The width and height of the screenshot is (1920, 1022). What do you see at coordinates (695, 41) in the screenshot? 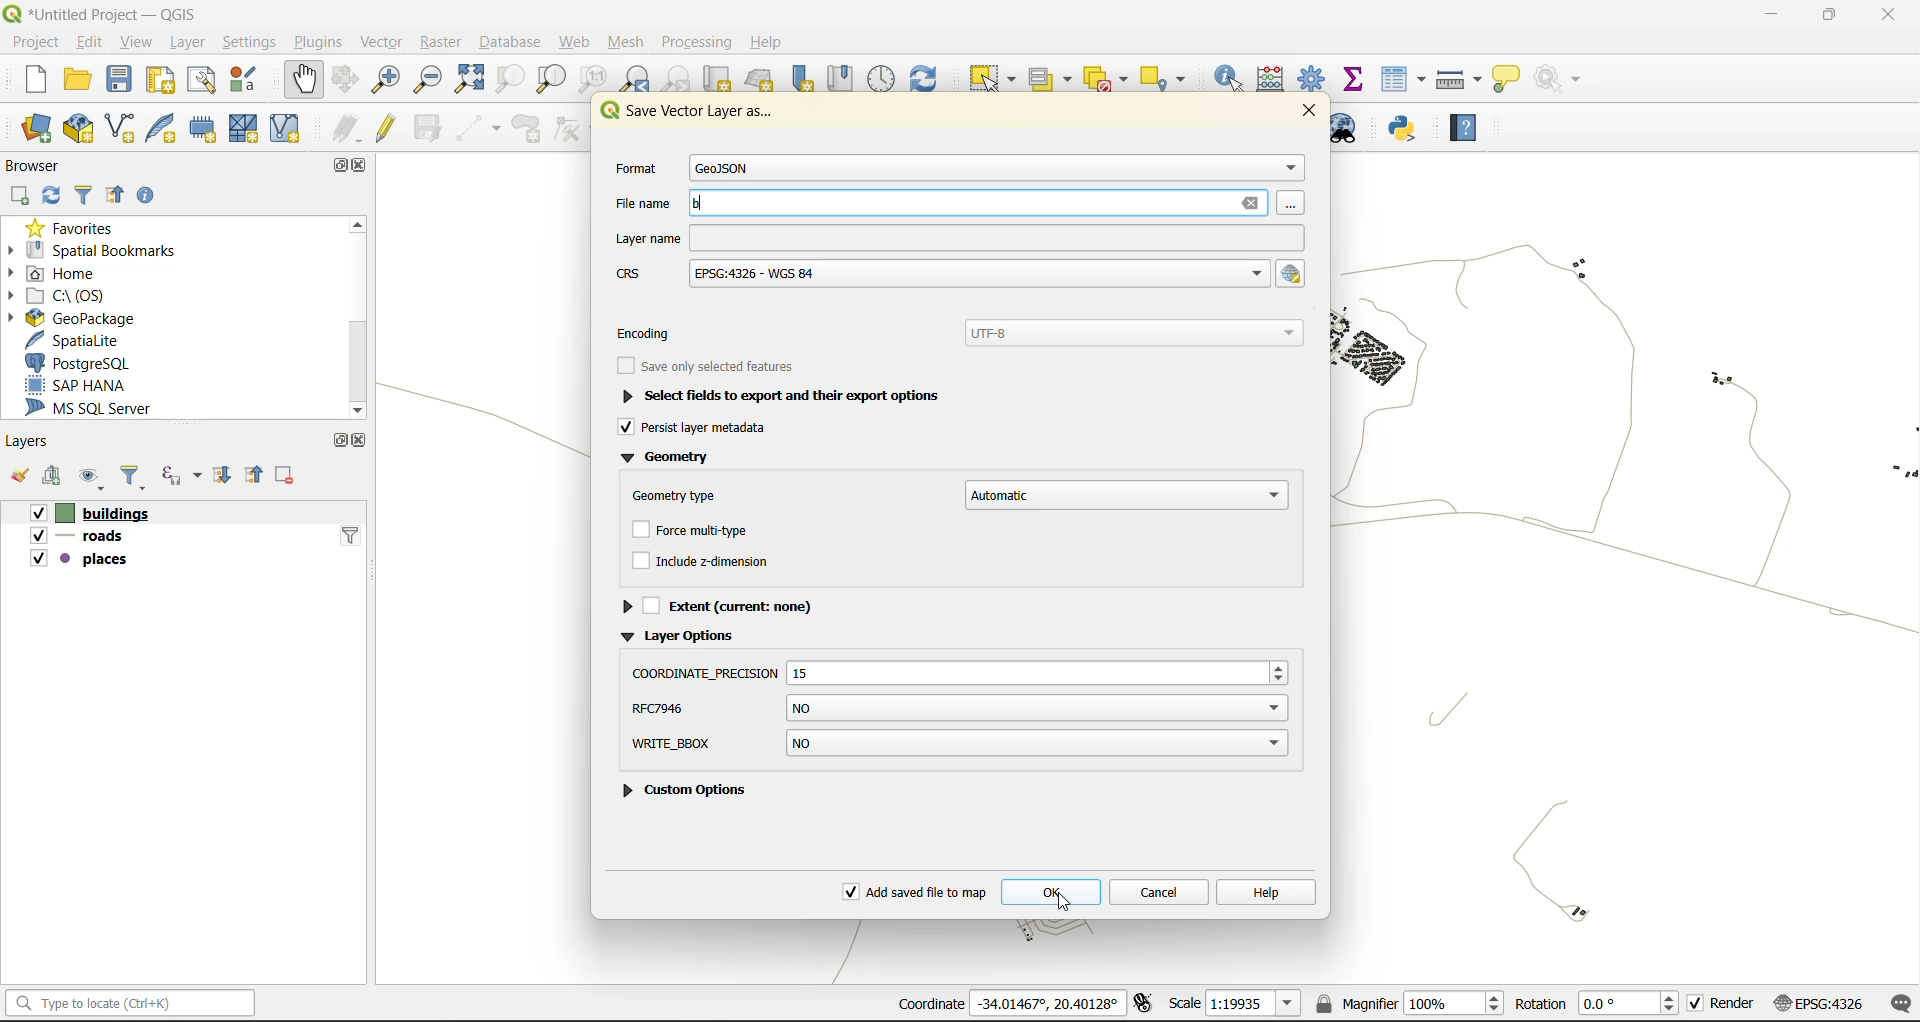
I see `processing` at bounding box center [695, 41].